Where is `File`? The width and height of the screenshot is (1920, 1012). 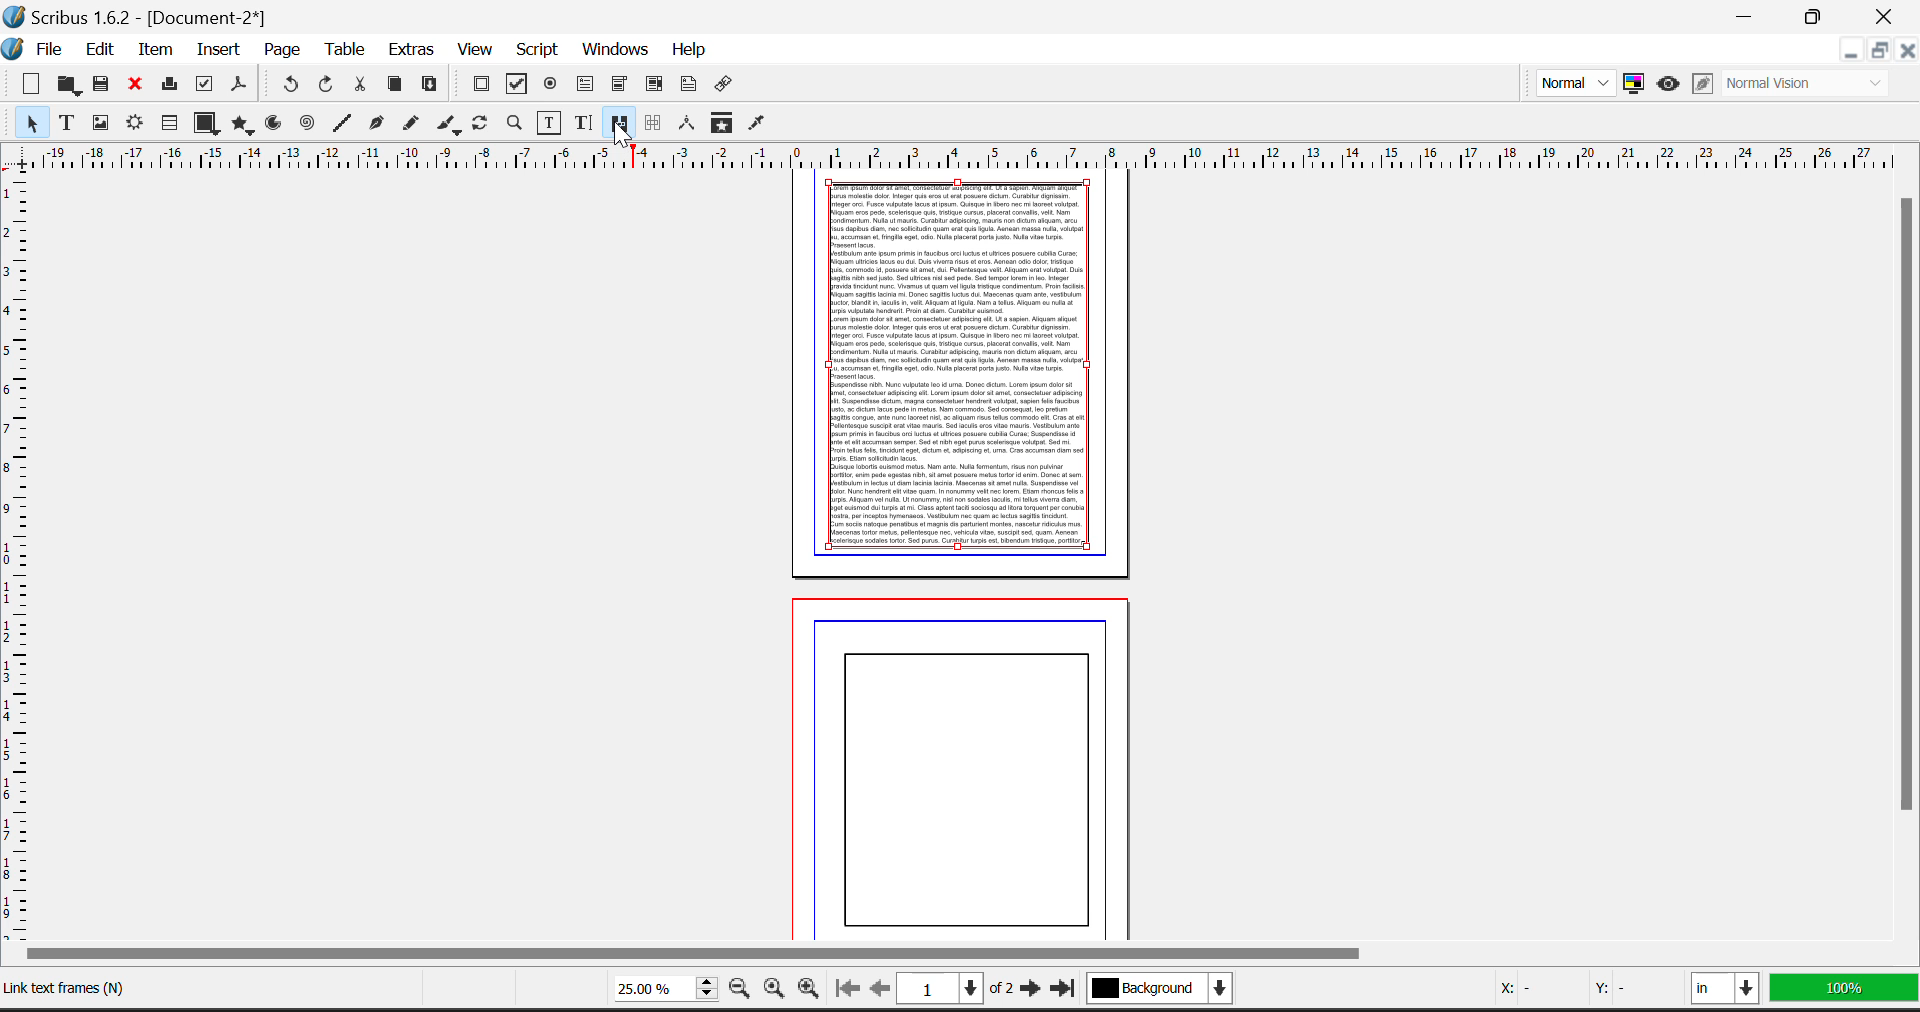 File is located at coordinates (55, 51).